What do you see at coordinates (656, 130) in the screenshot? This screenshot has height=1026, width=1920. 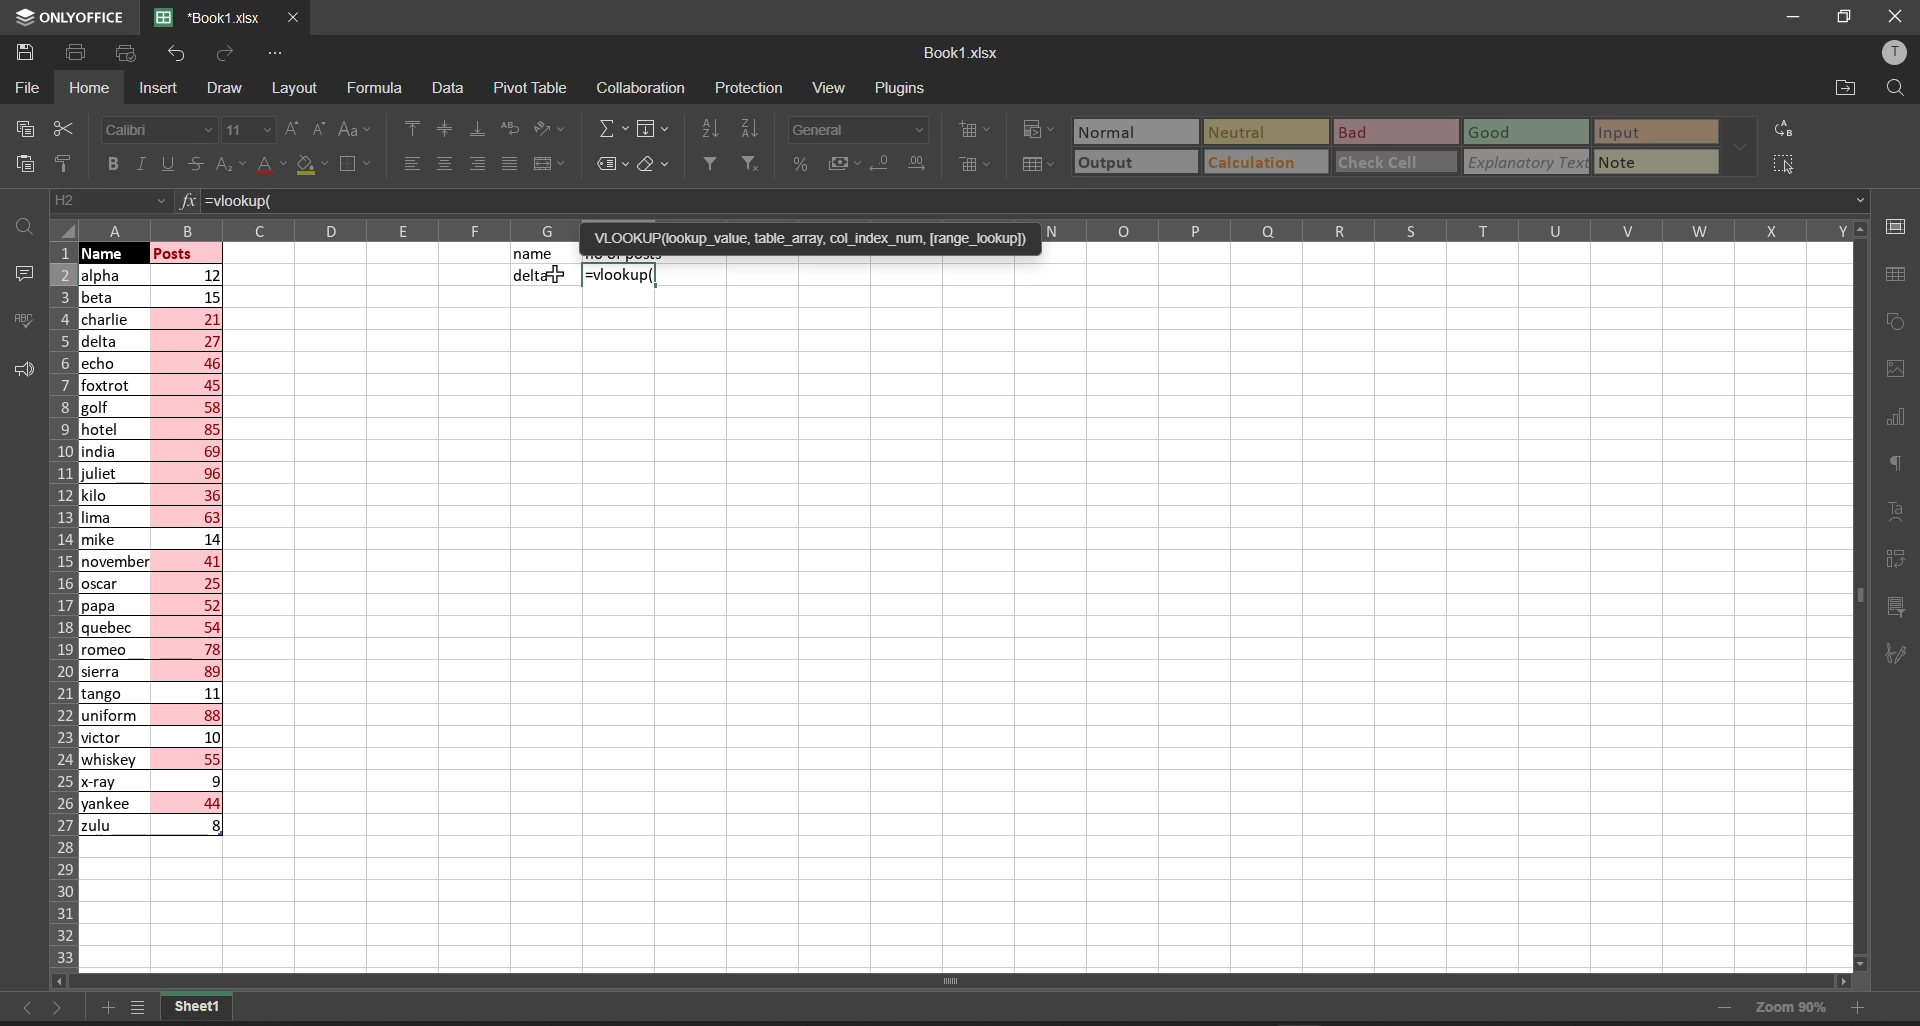 I see `fill` at bounding box center [656, 130].